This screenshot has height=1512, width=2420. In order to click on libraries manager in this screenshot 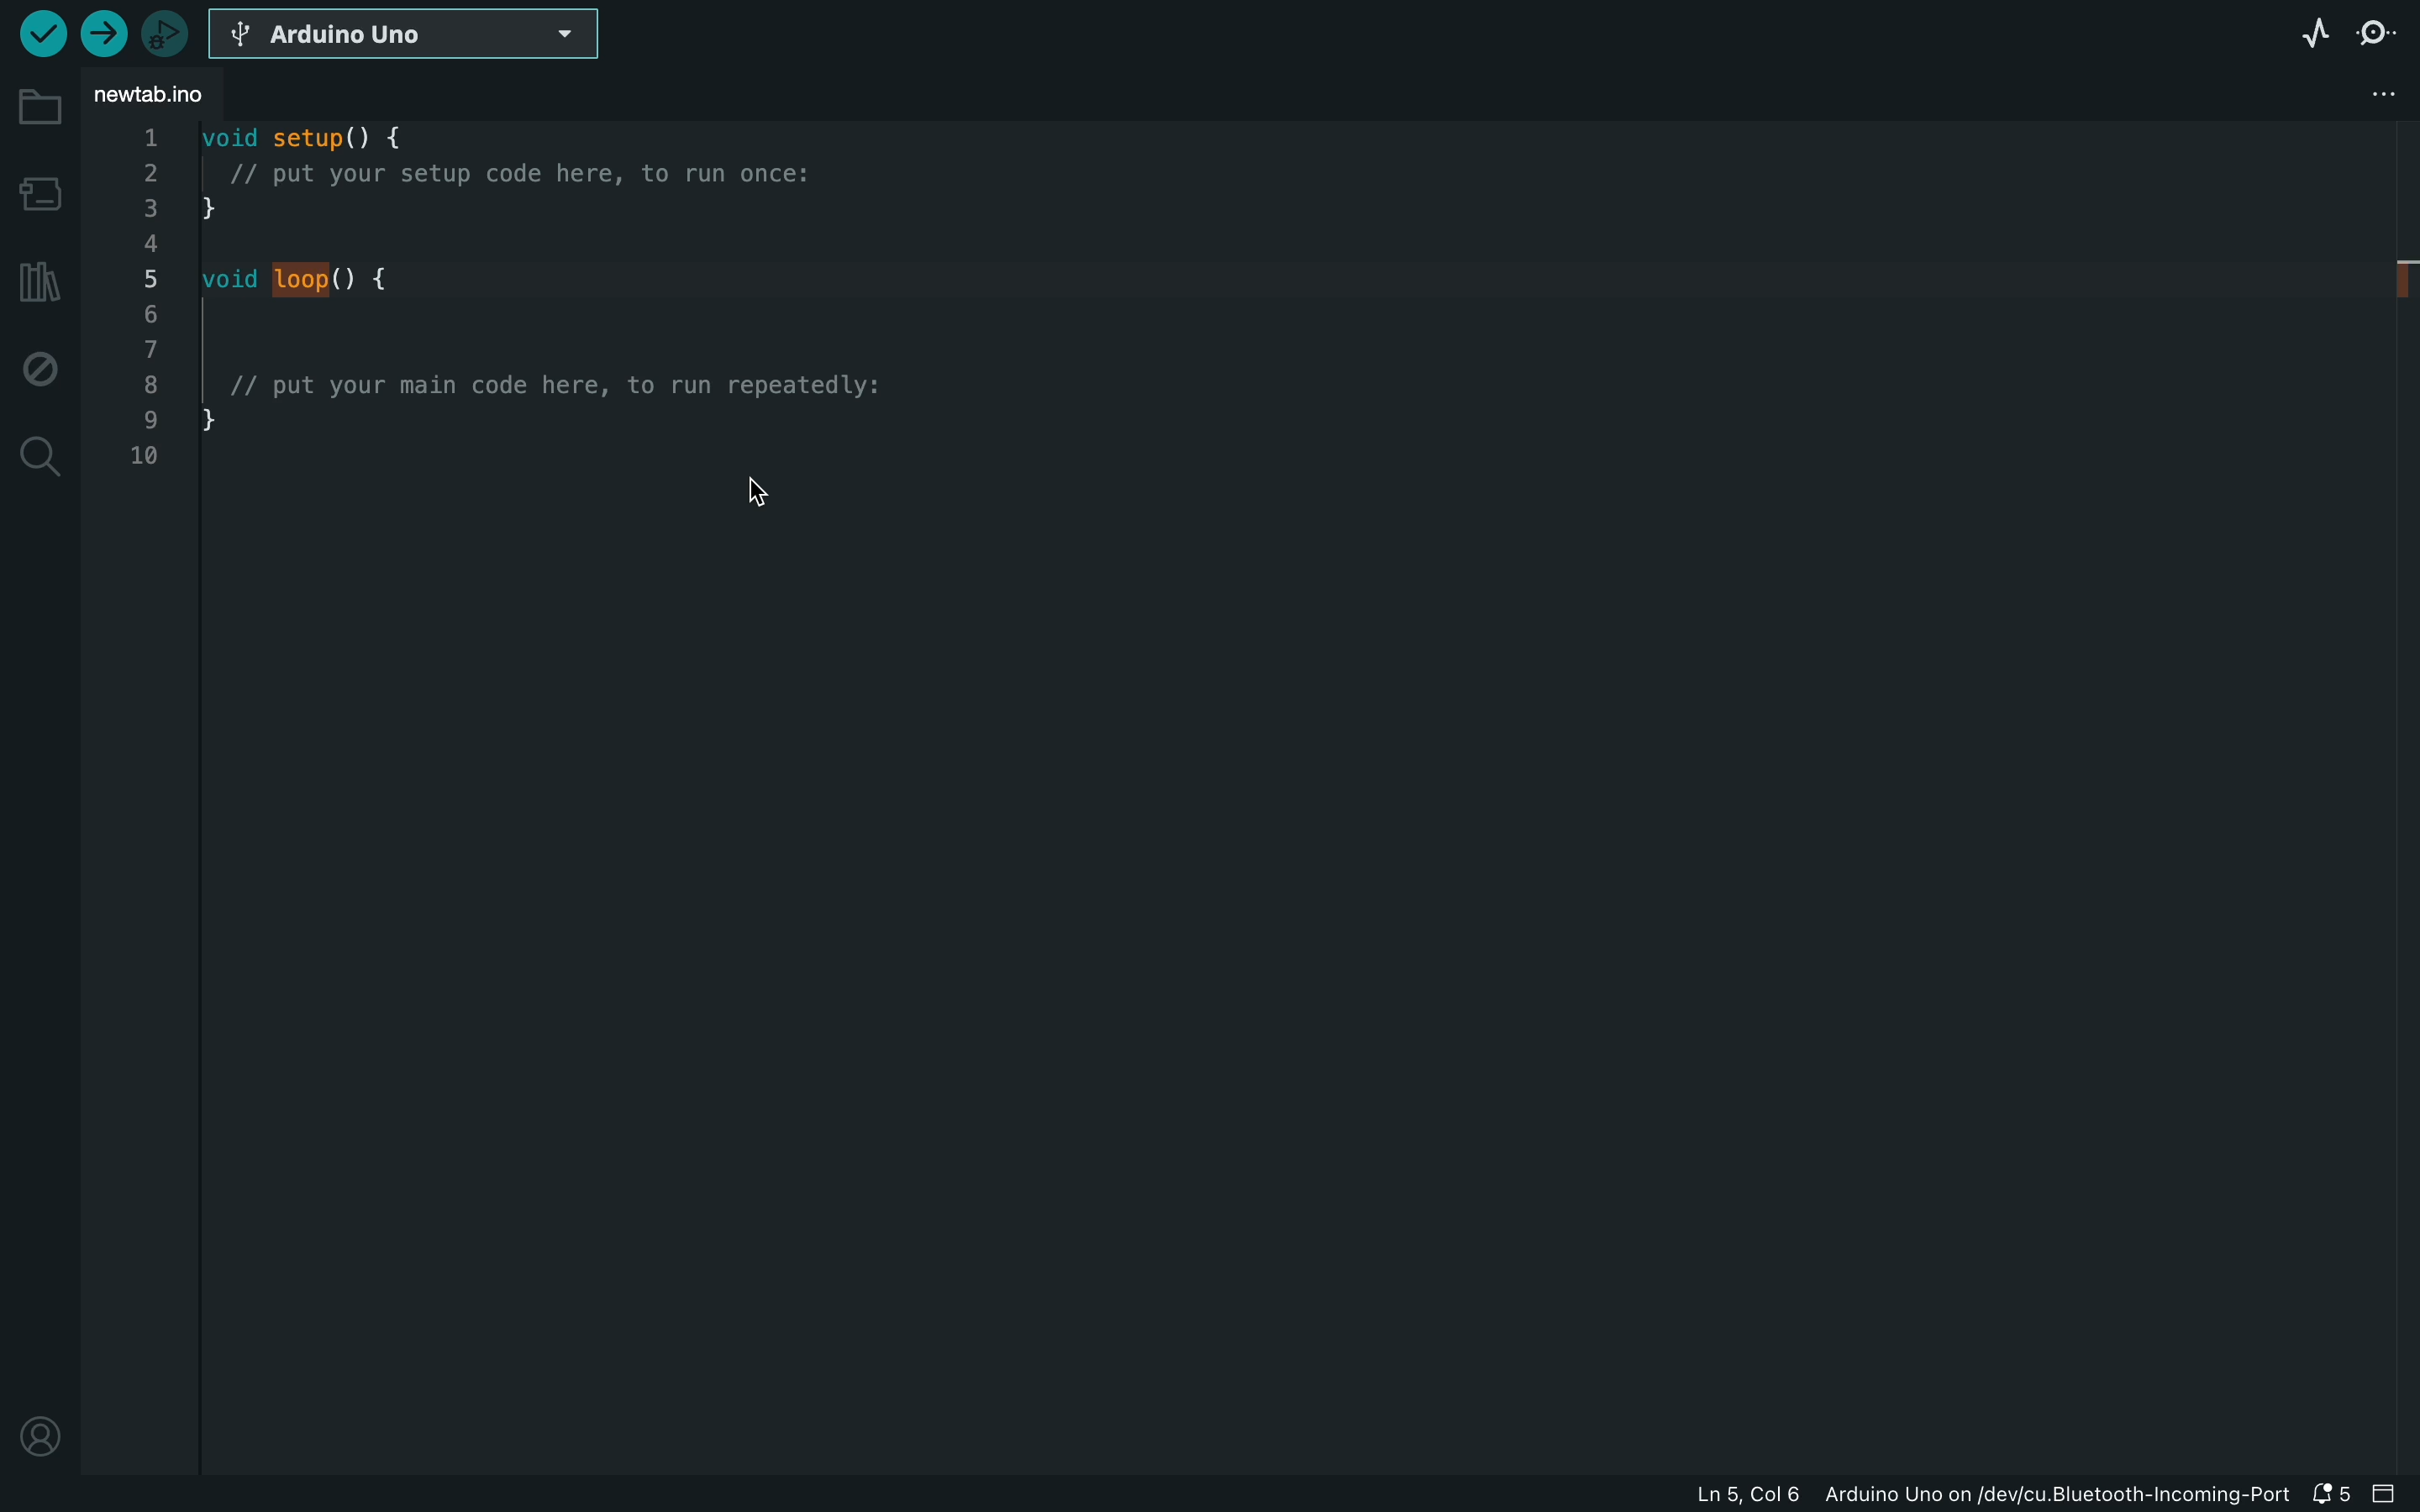, I will do `click(37, 282)`.